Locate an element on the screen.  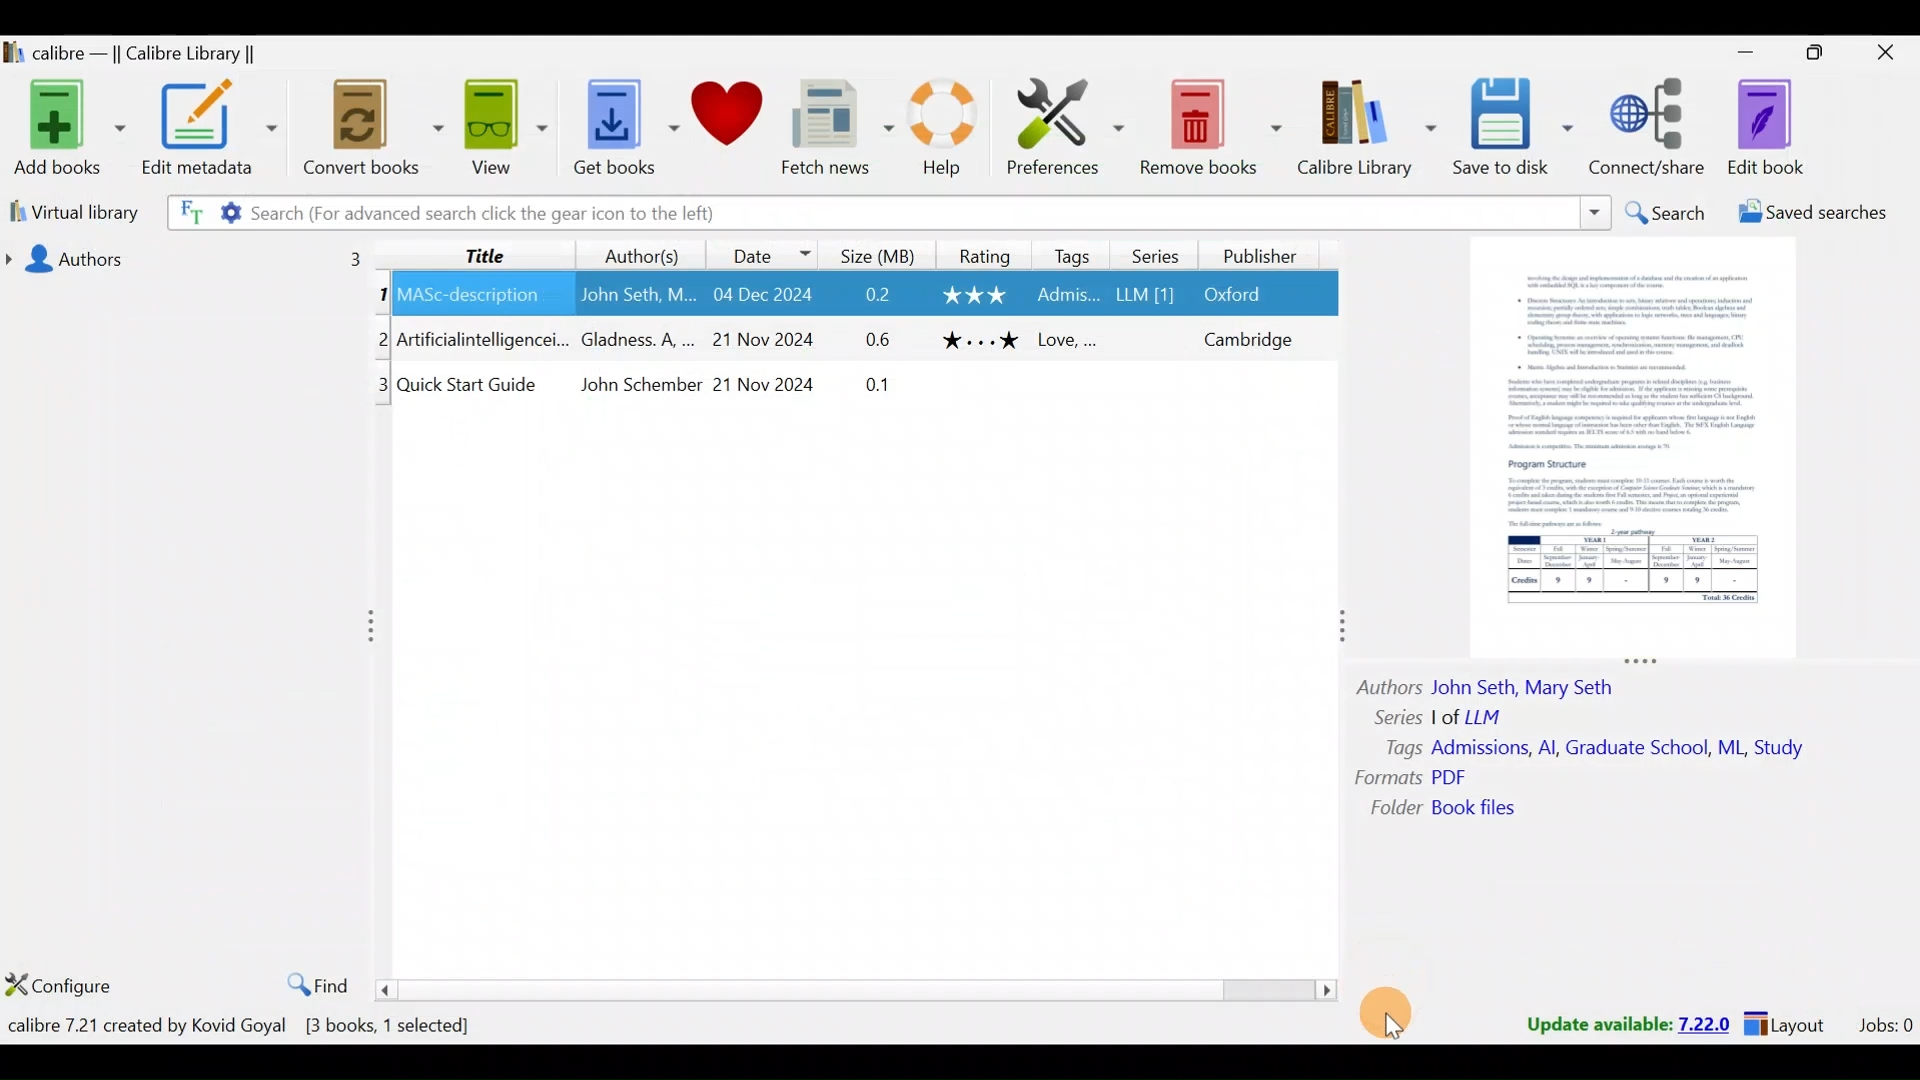
Size is located at coordinates (877, 252).